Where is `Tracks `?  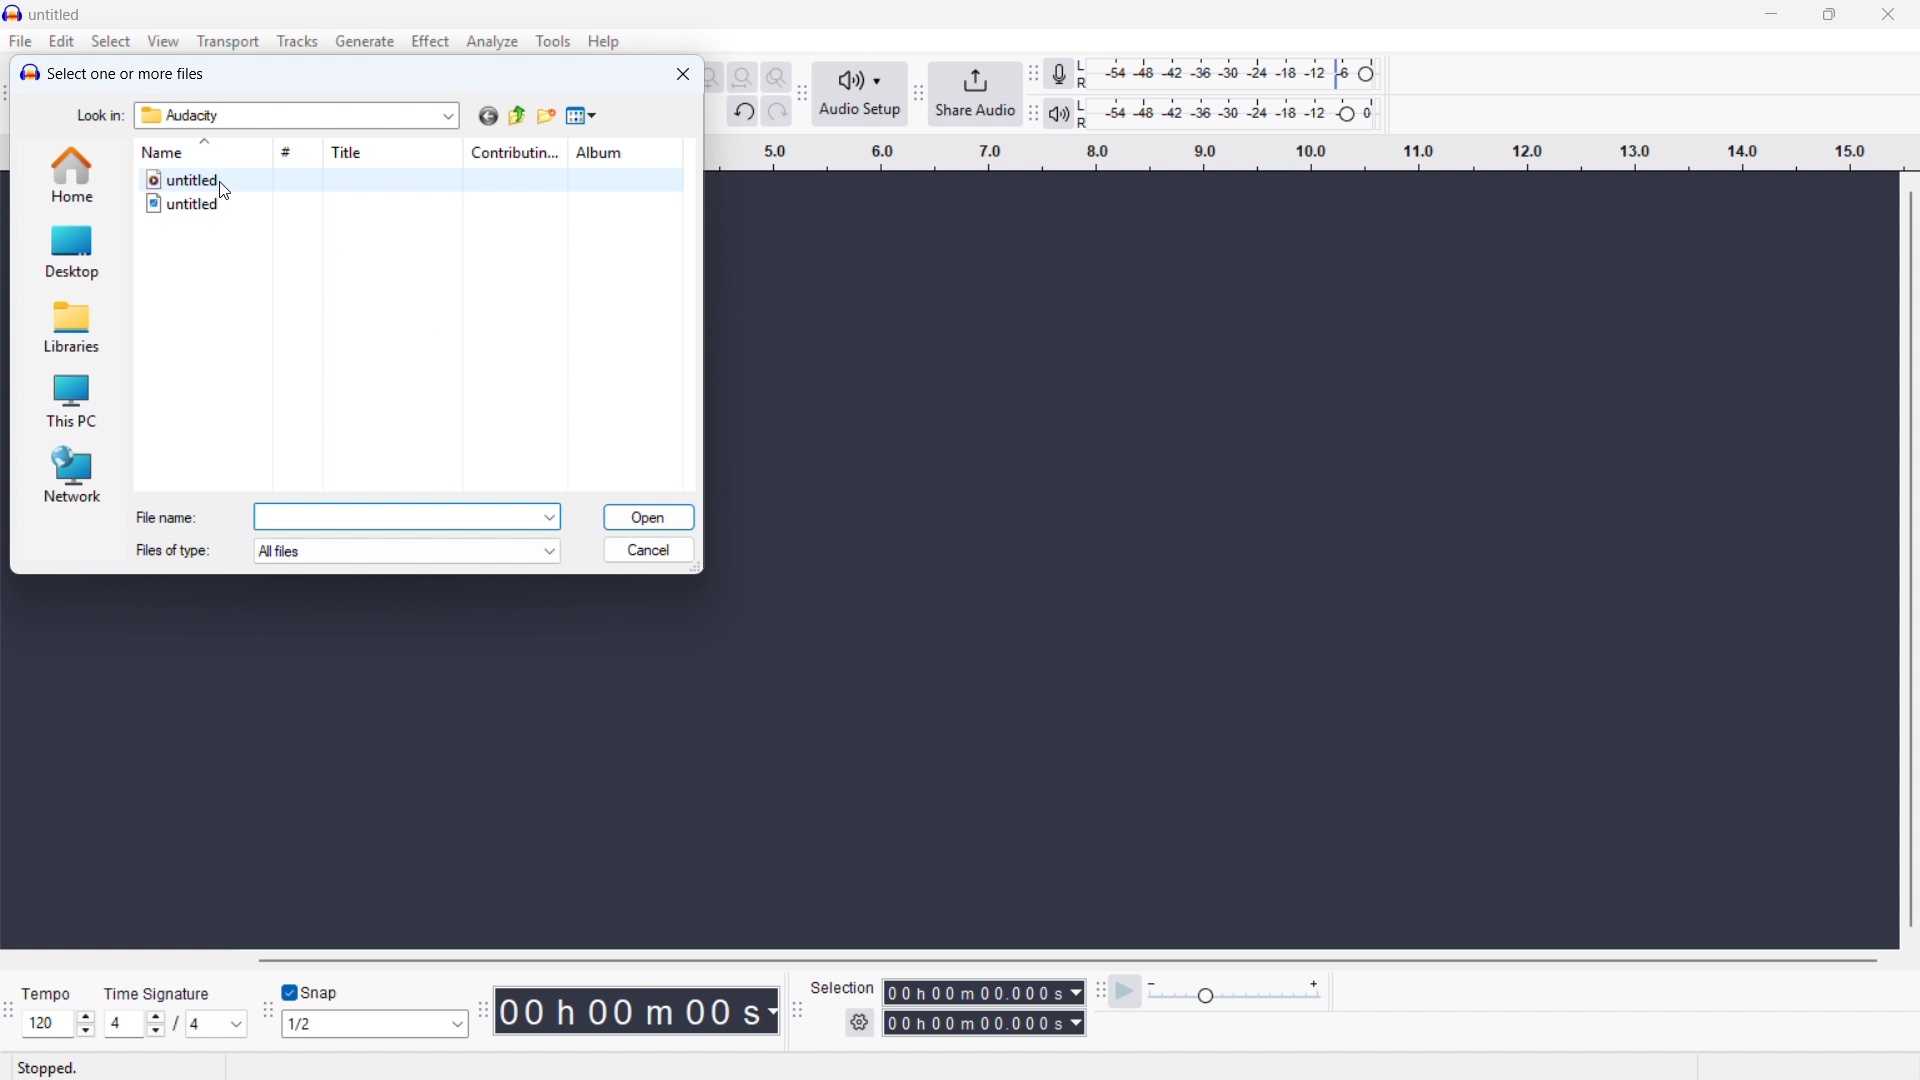
Tracks  is located at coordinates (298, 40).